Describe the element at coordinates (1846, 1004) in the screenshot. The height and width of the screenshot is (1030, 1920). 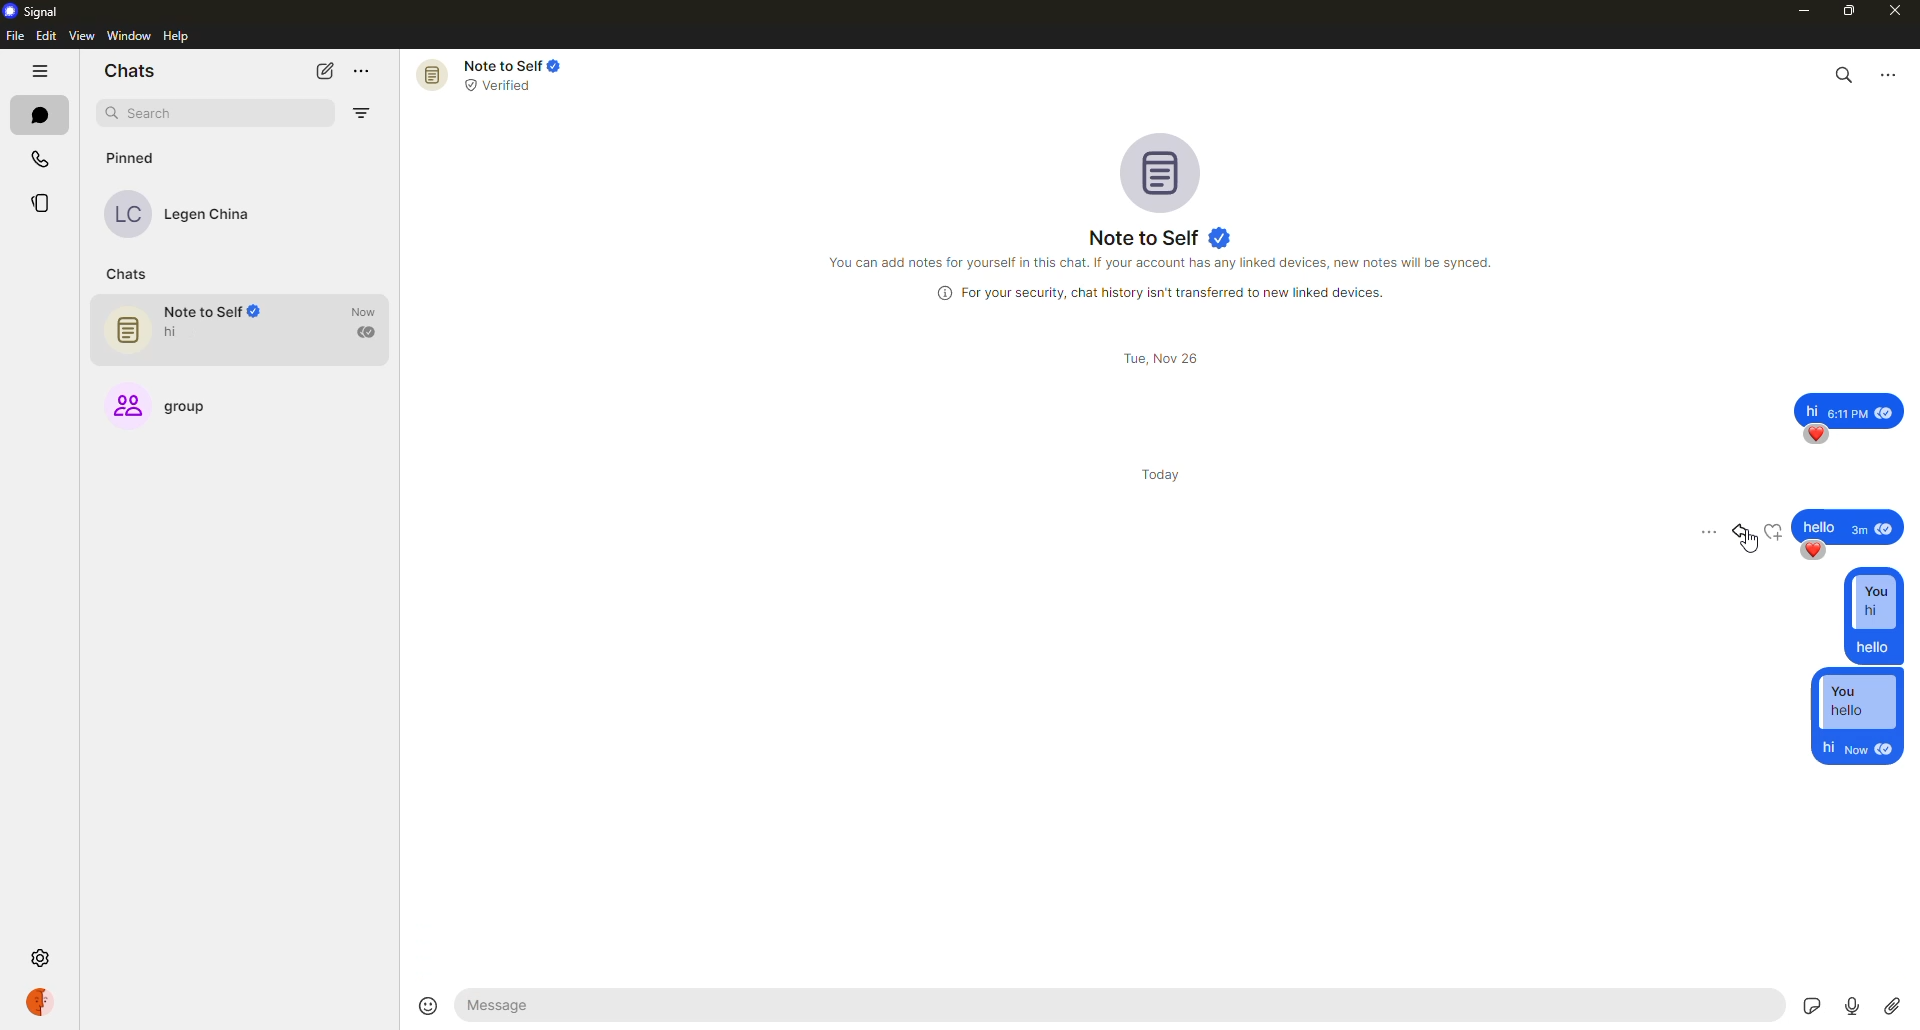
I see `record` at that location.